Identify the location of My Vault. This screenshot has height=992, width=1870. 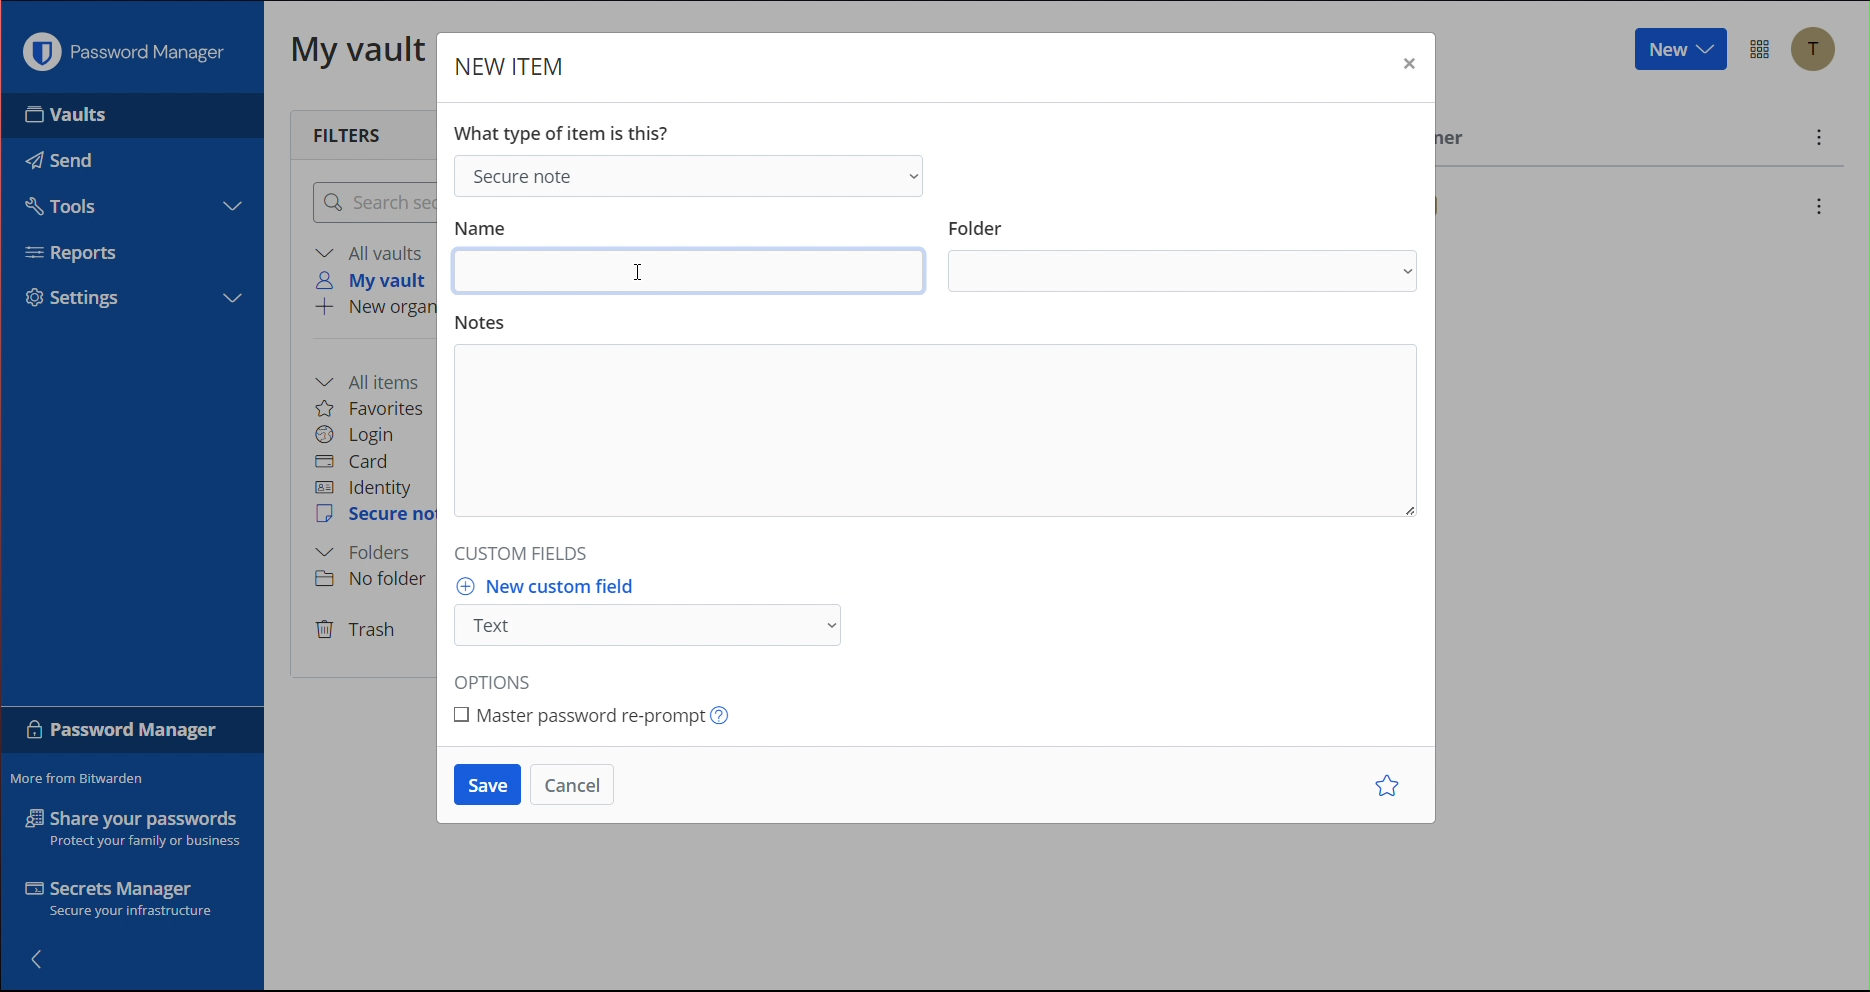
(359, 48).